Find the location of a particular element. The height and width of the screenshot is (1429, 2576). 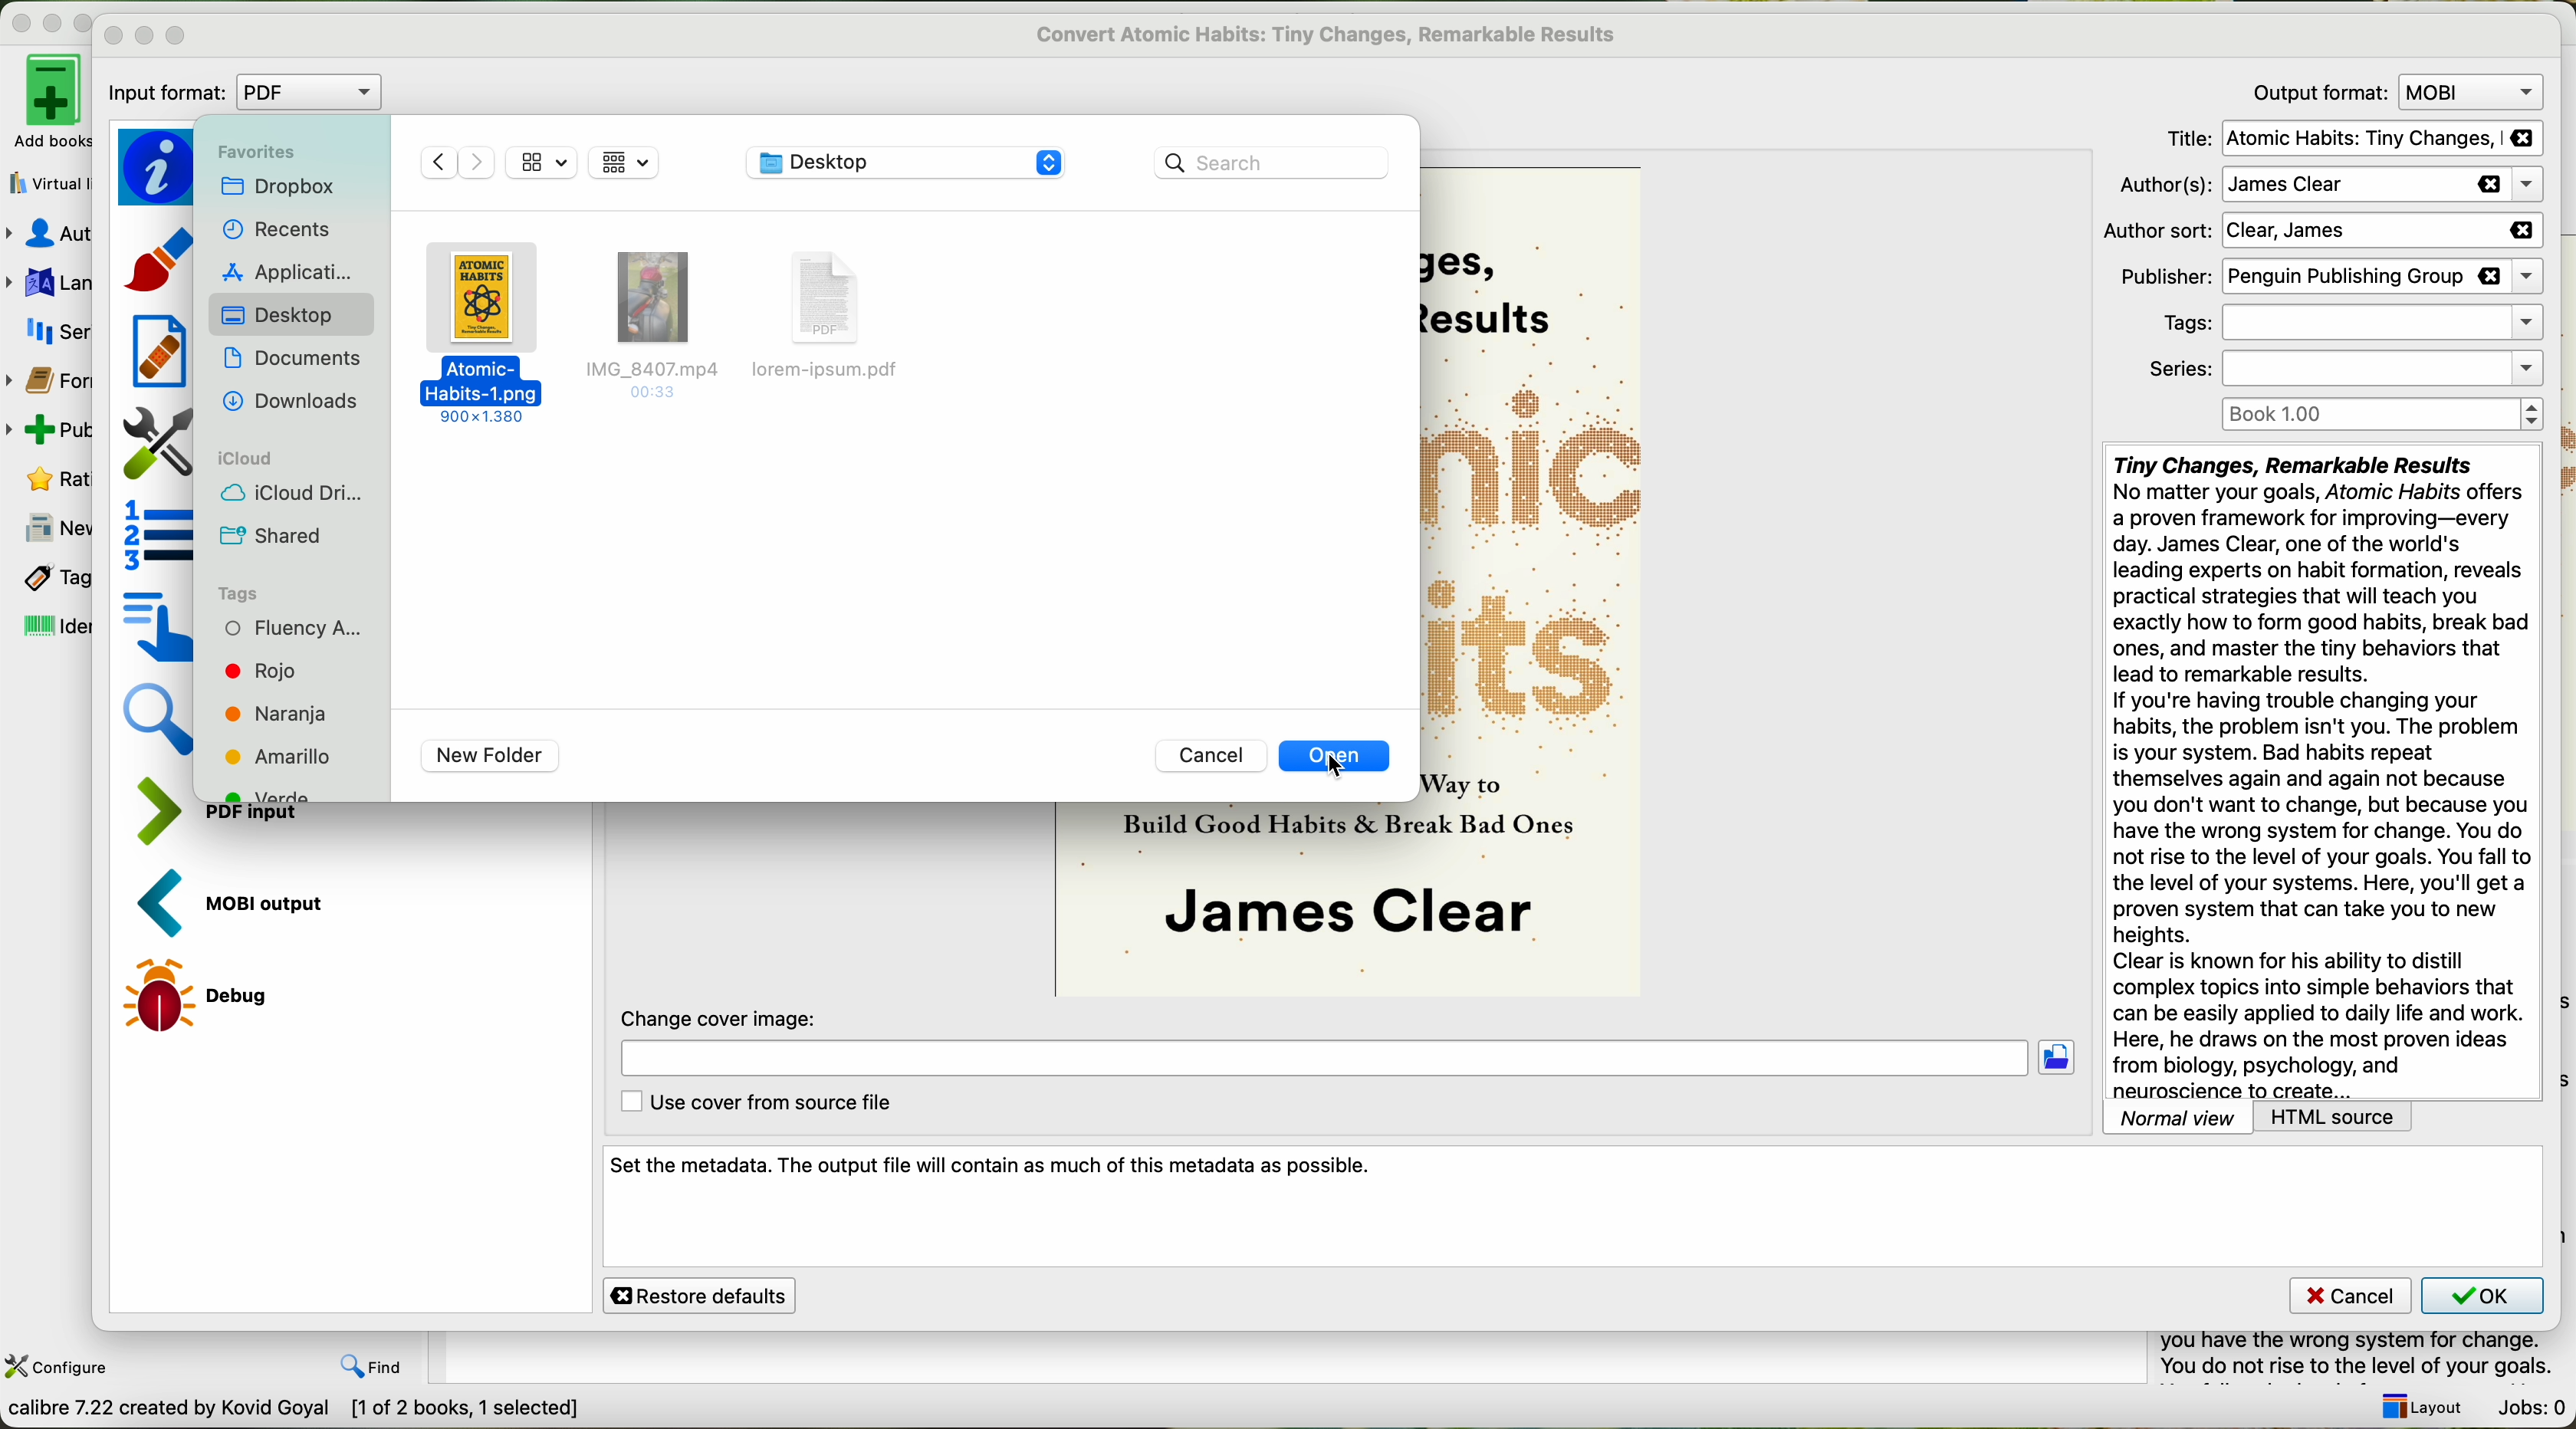

table of contents is located at coordinates (156, 625).